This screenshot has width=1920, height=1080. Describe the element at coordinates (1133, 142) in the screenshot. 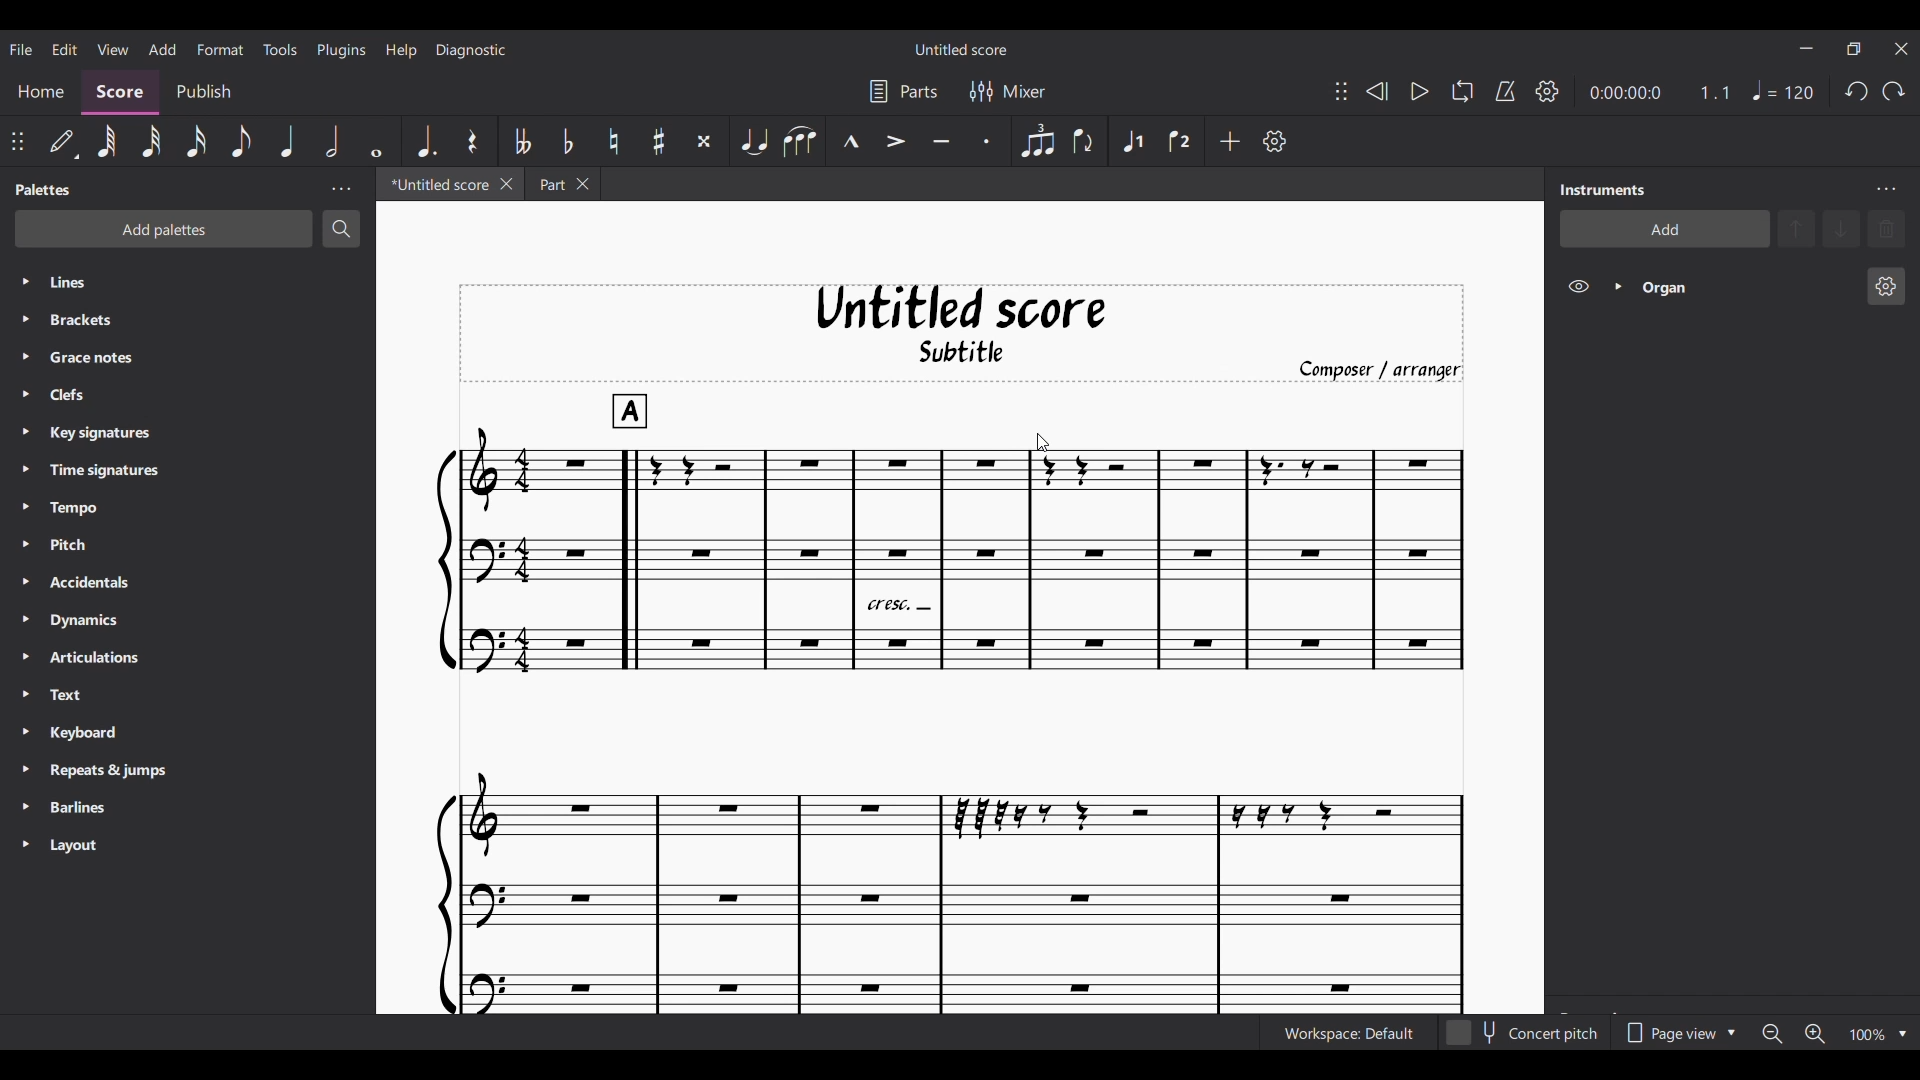

I see `Voice 1` at that location.